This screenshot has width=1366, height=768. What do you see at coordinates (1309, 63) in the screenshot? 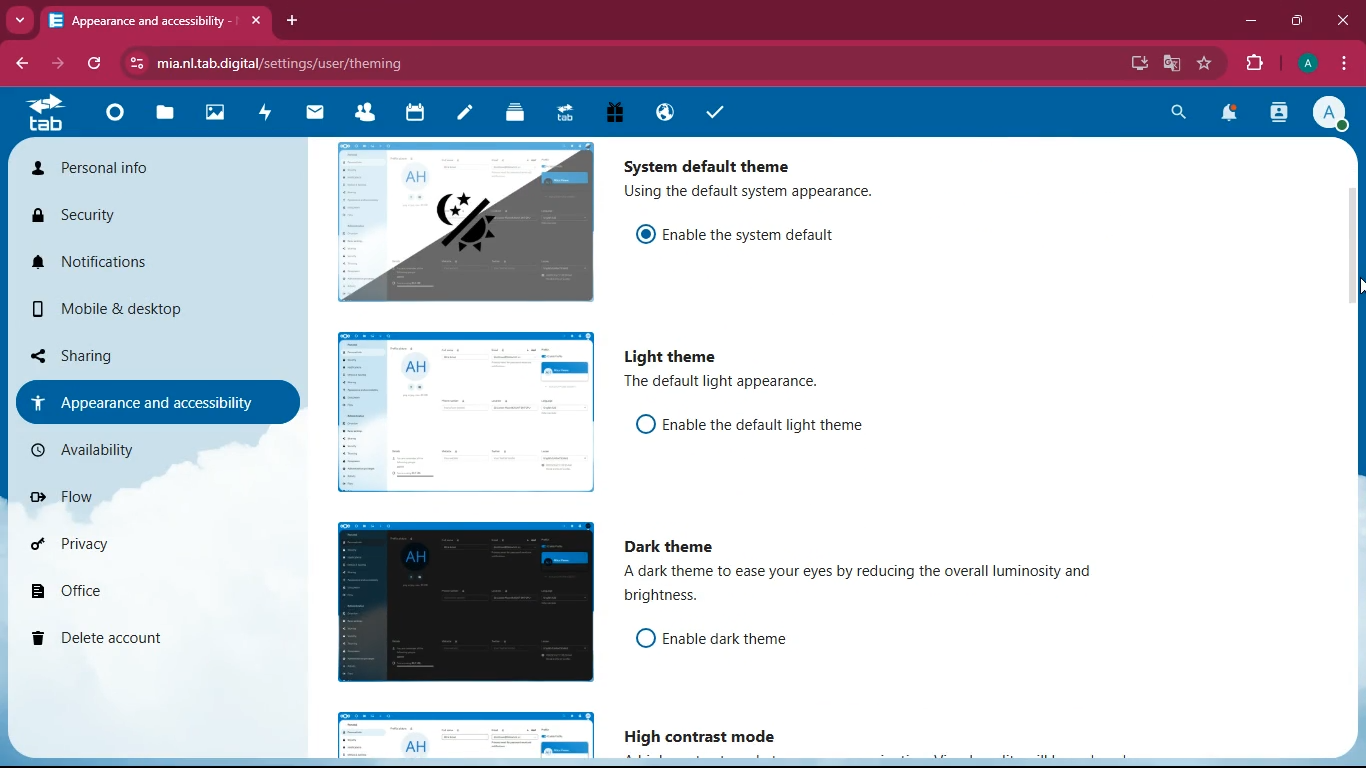
I see `profile` at bounding box center [1309, 63].